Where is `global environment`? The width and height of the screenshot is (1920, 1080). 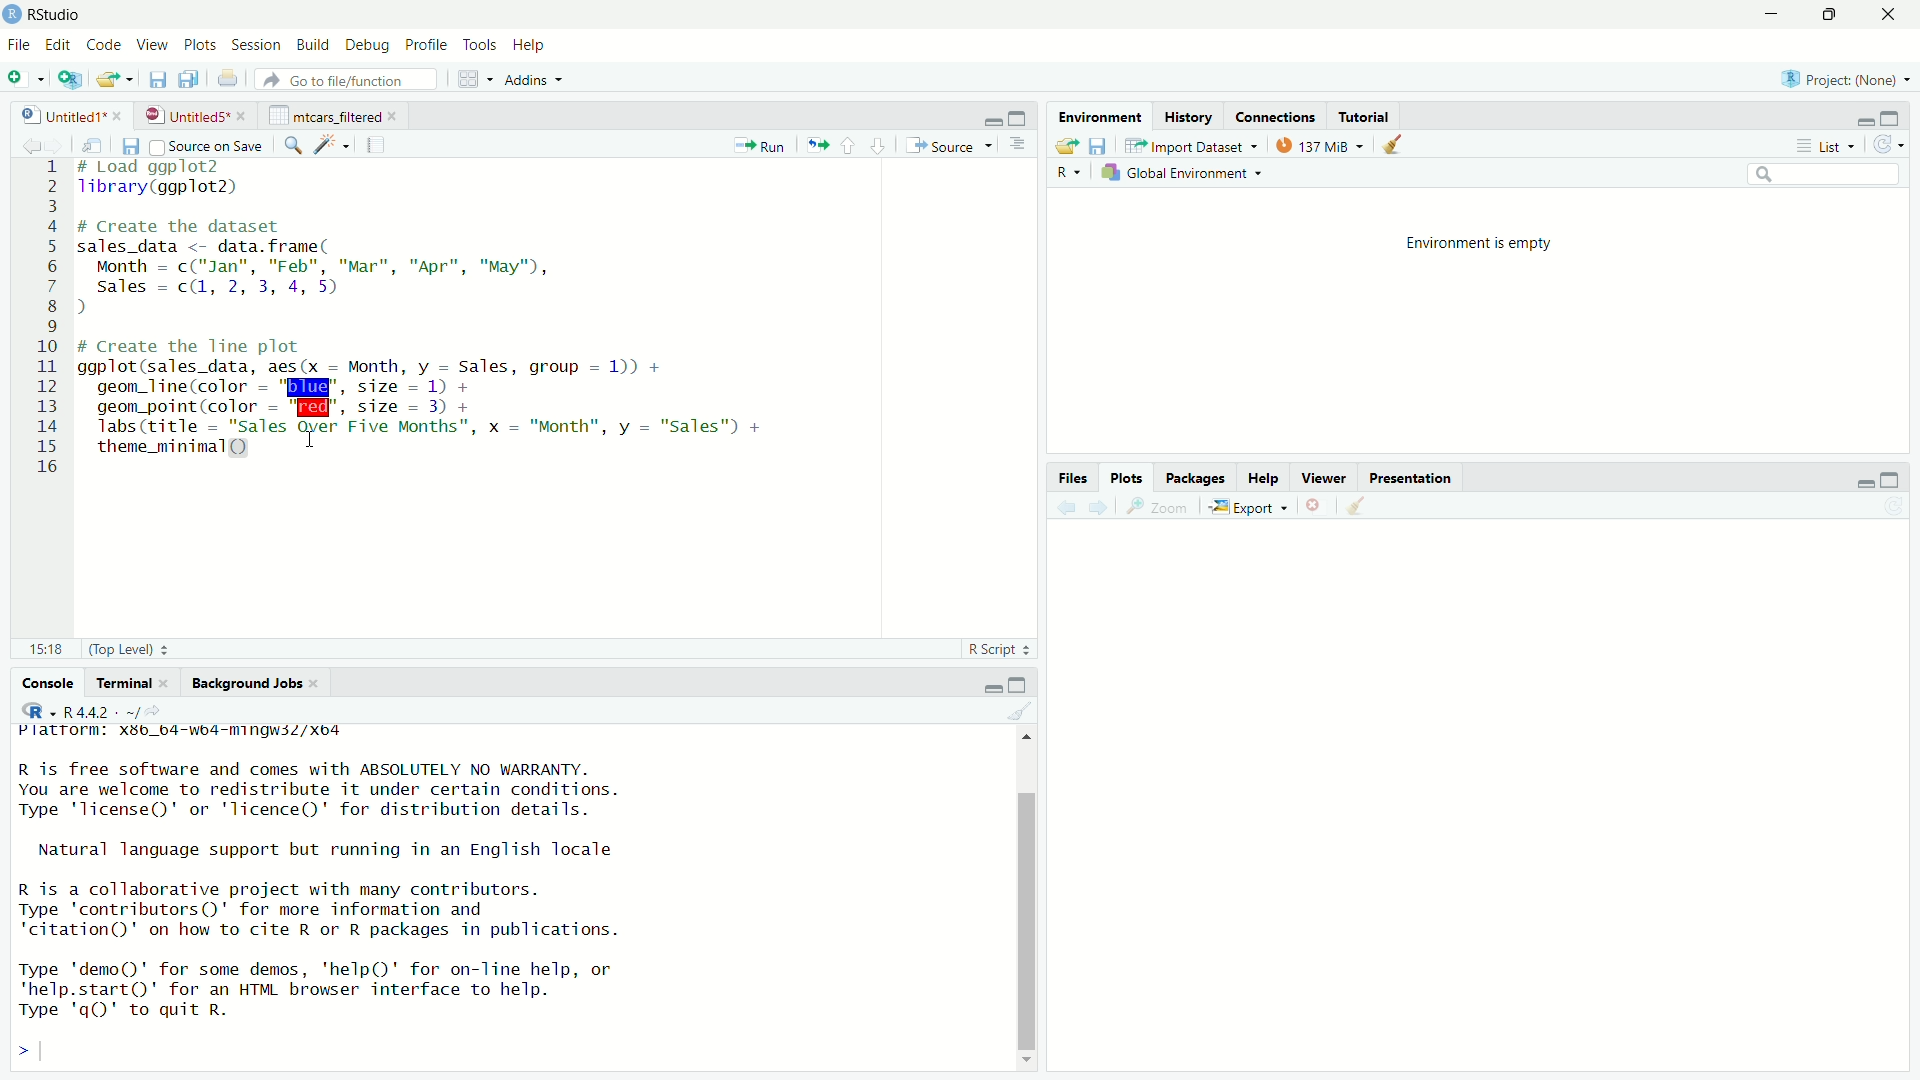
global environment is located at coordinates (1178, 174).